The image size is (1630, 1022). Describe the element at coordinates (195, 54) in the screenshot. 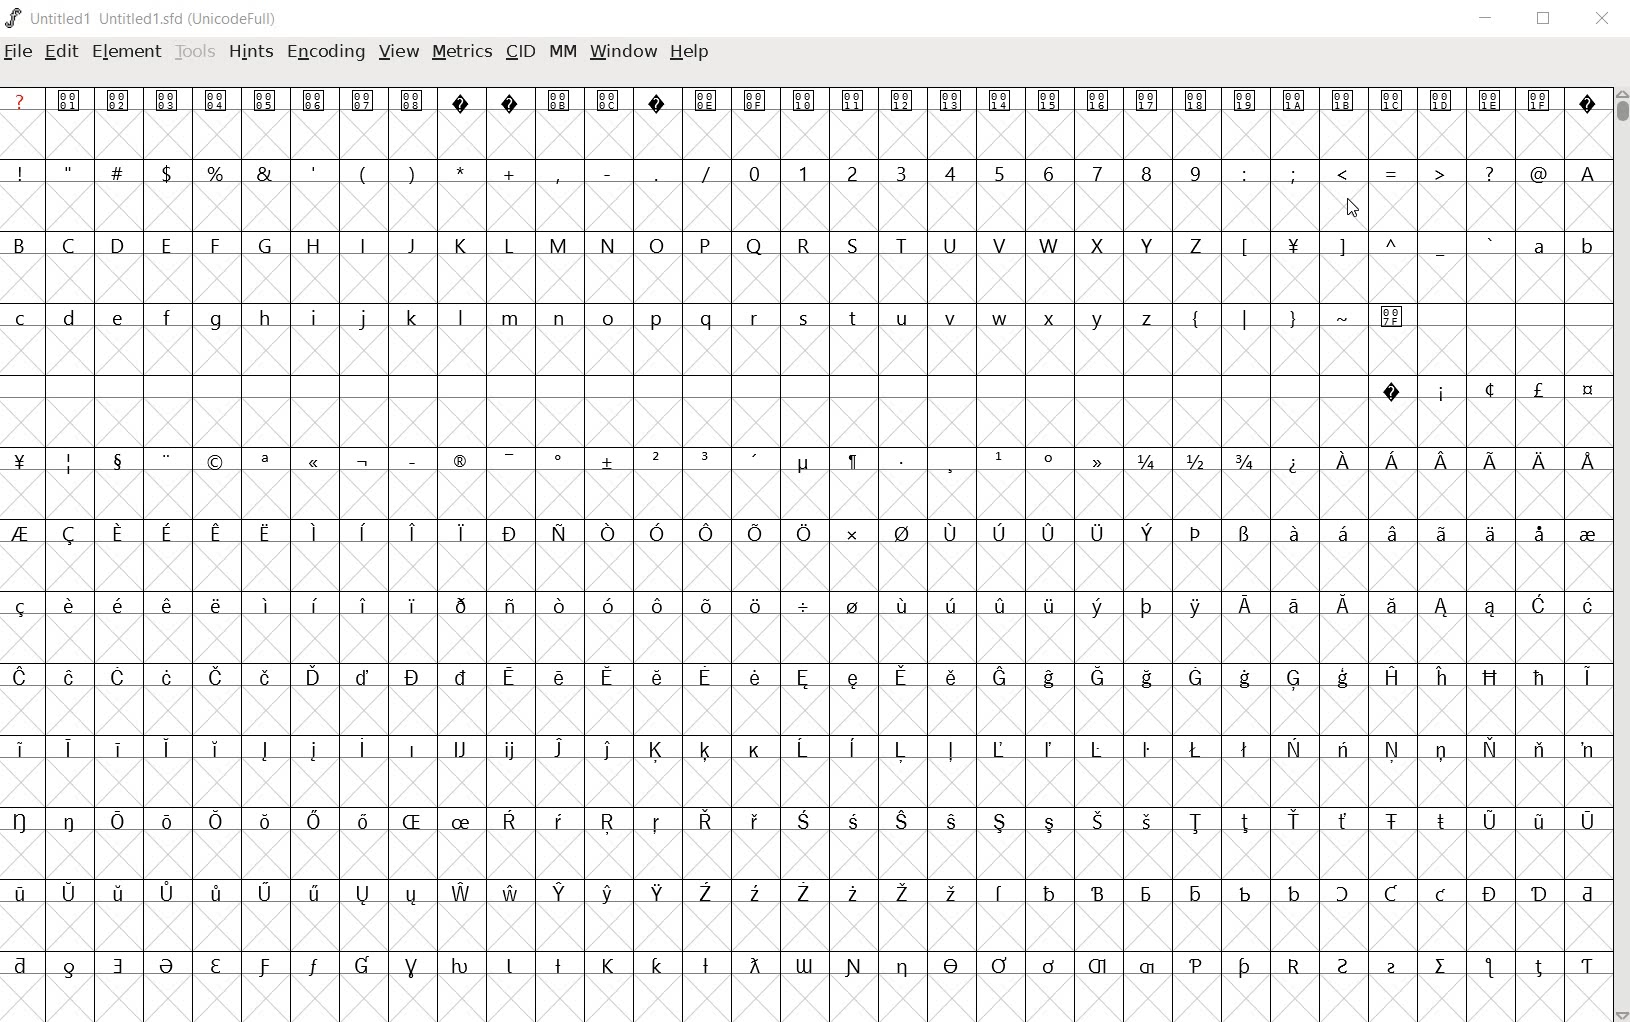

I see `tools` at that location.